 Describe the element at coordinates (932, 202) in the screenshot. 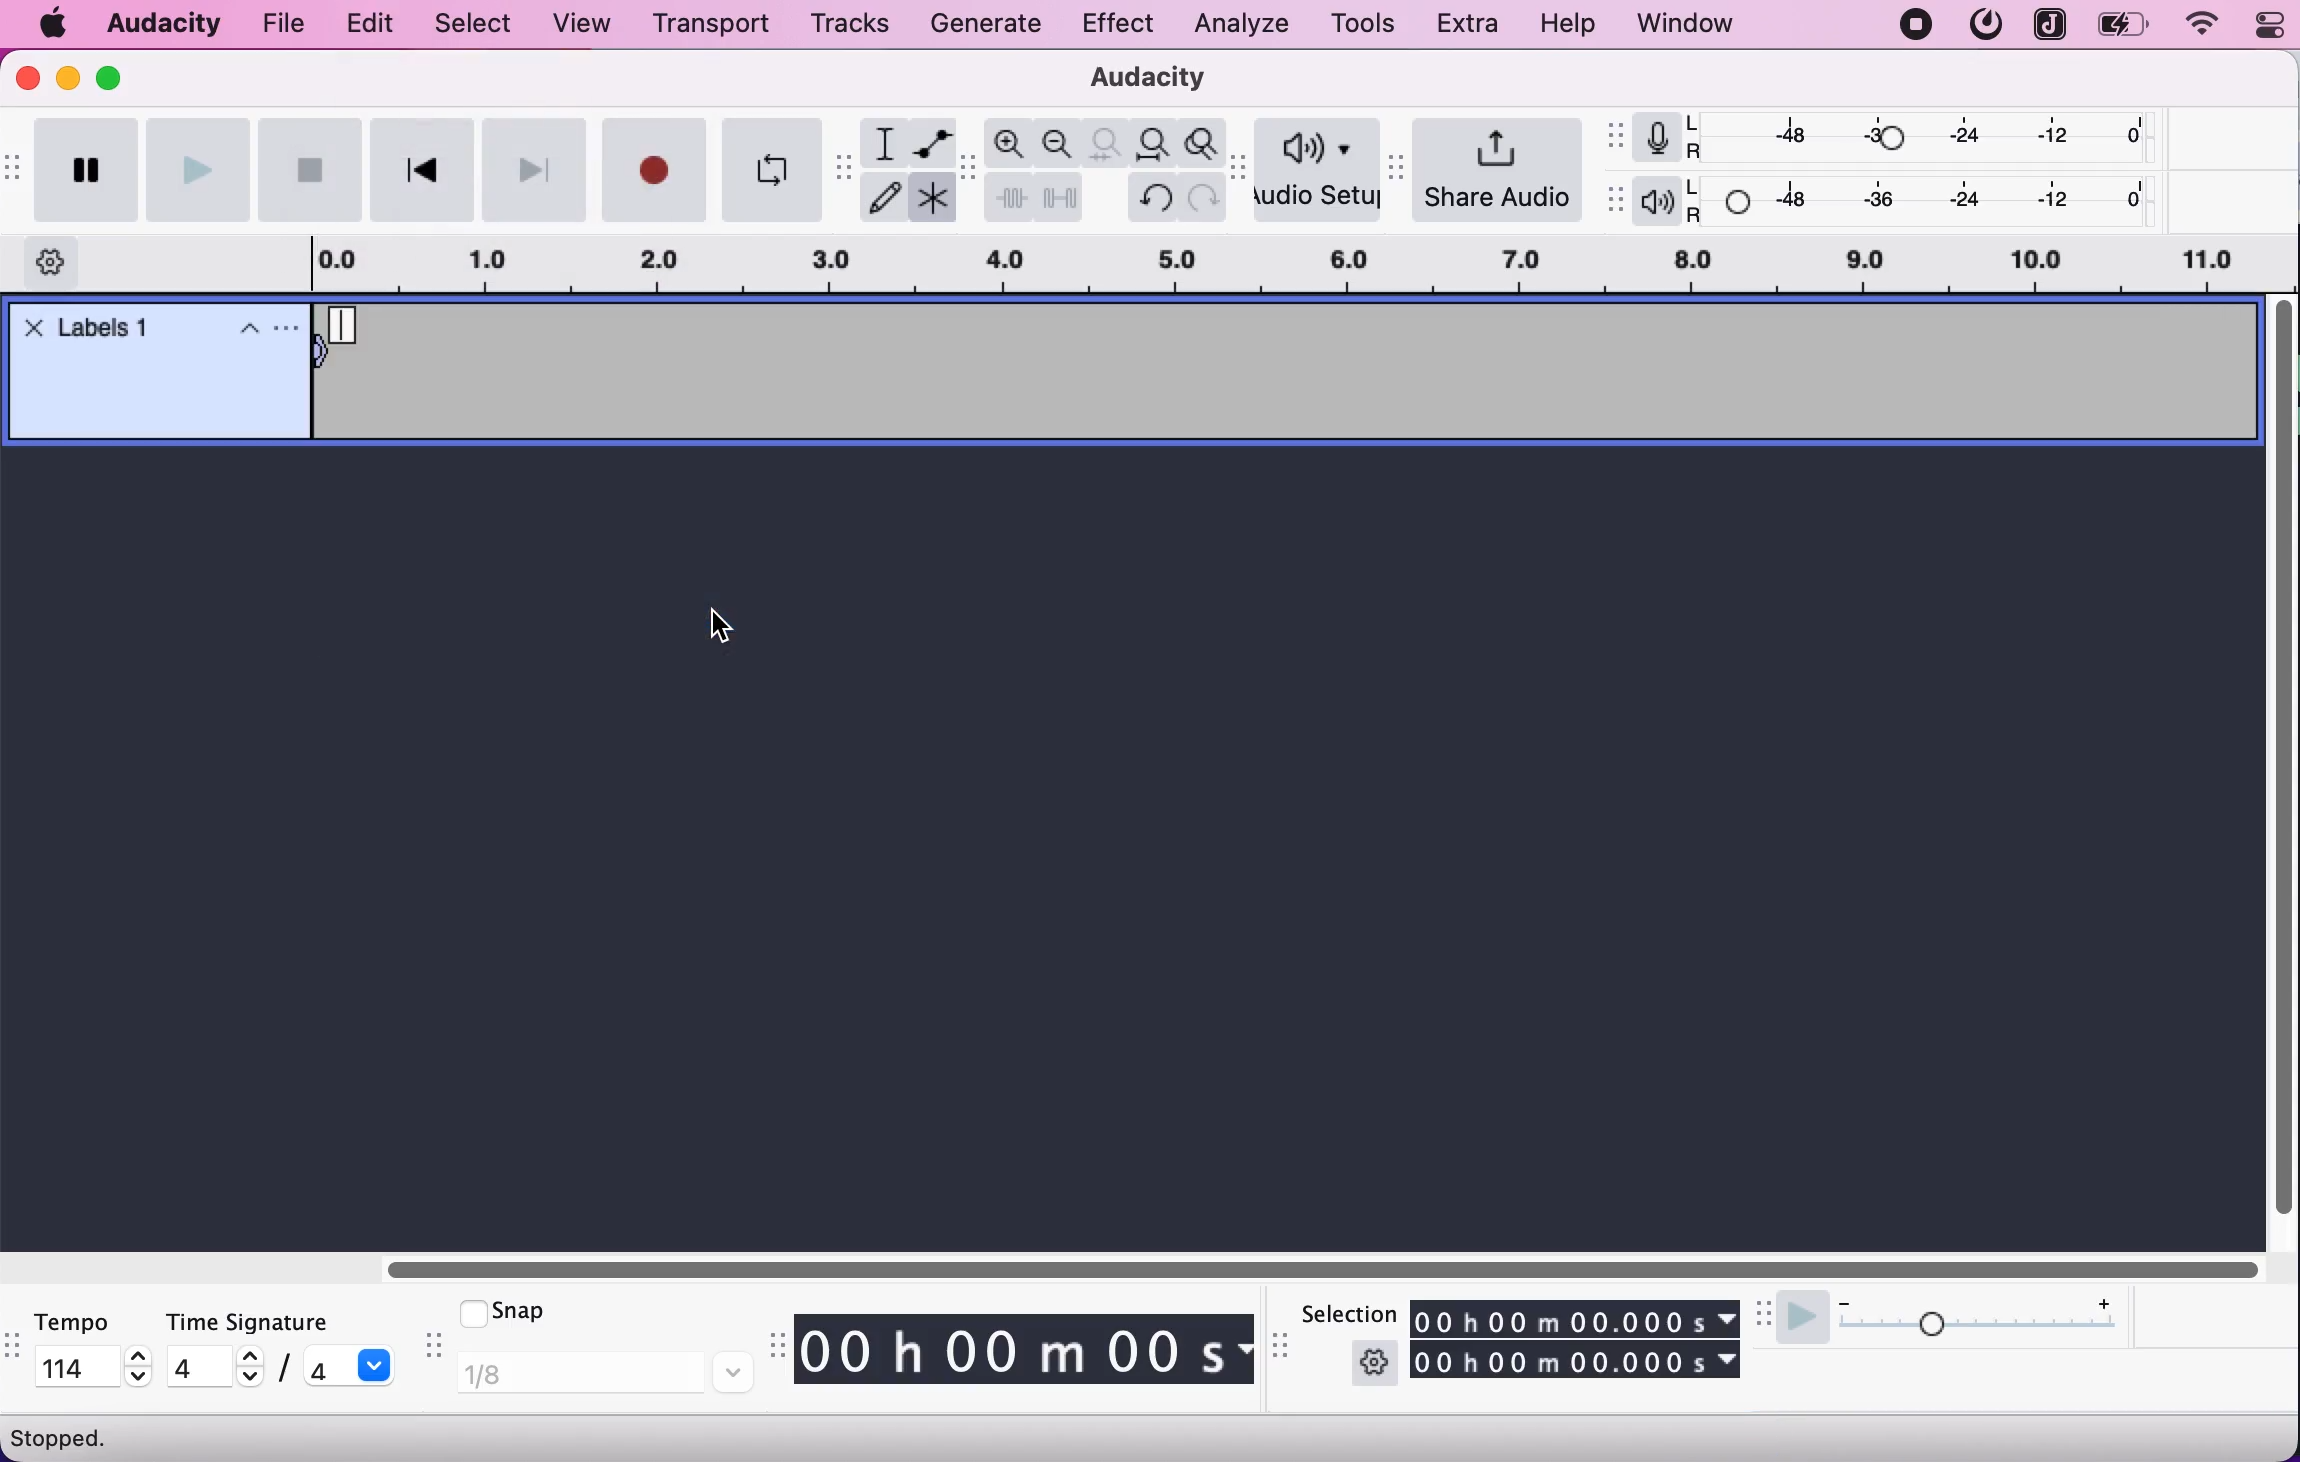

I see `multitool` at that location.